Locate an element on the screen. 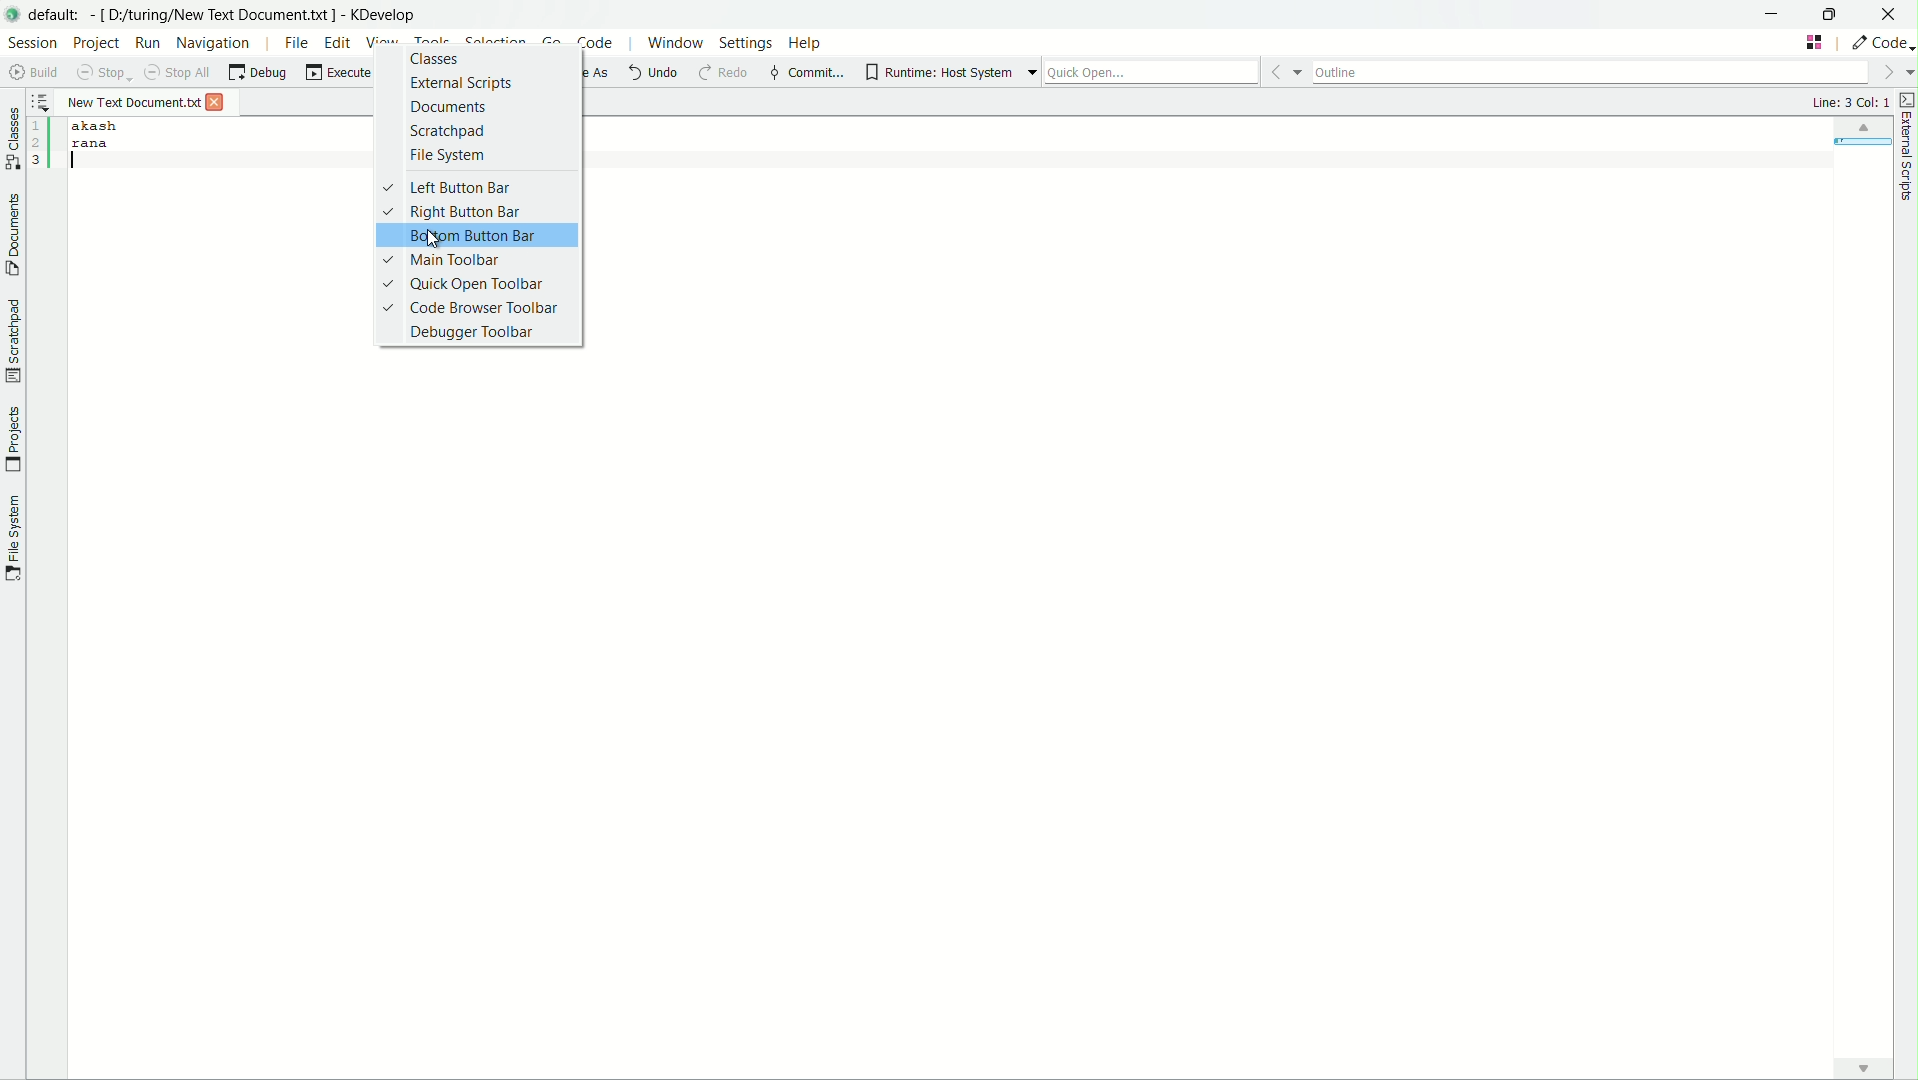 Image resolution: width=1918 pixels, height=1080 pixels. default: - [ D:/turing/New Text Document.txt ] - KDevelop is located at coordinates (232, 12).